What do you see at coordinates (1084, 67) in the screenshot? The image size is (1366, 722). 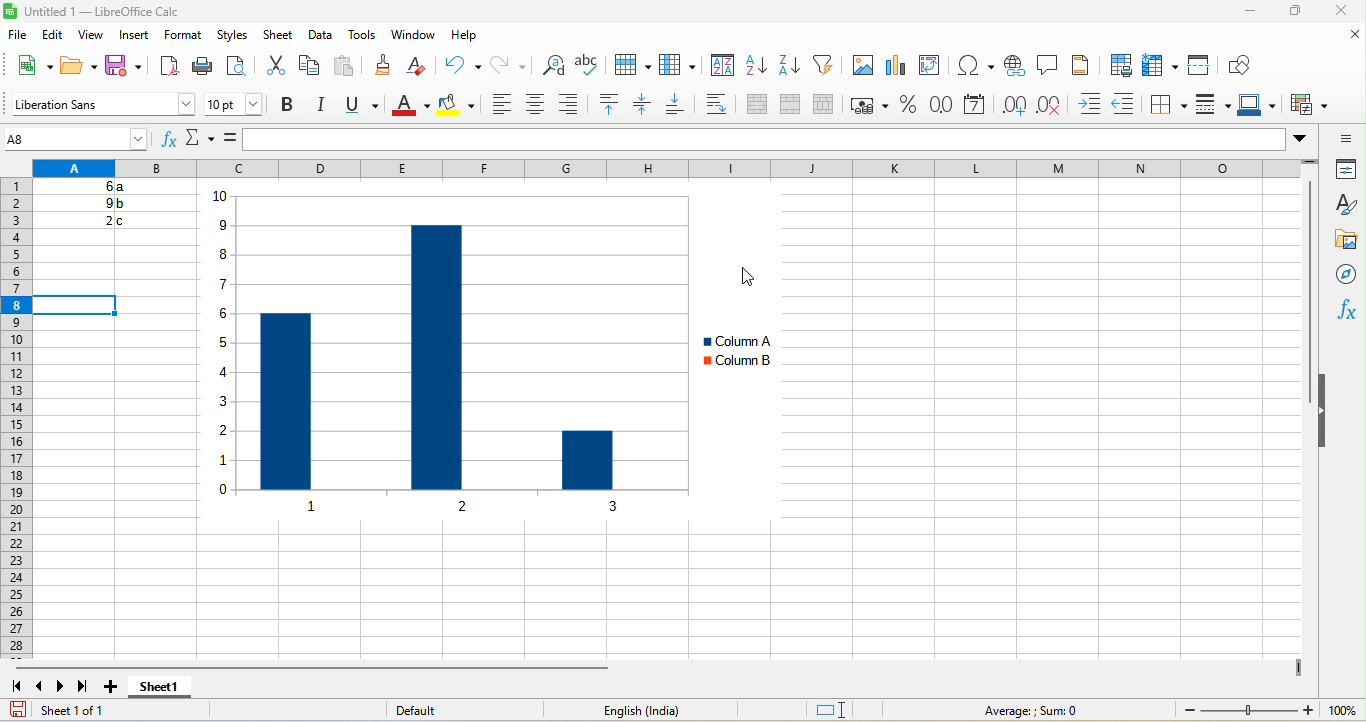 I see `headers and footers` at bounding box center [1084, 67].